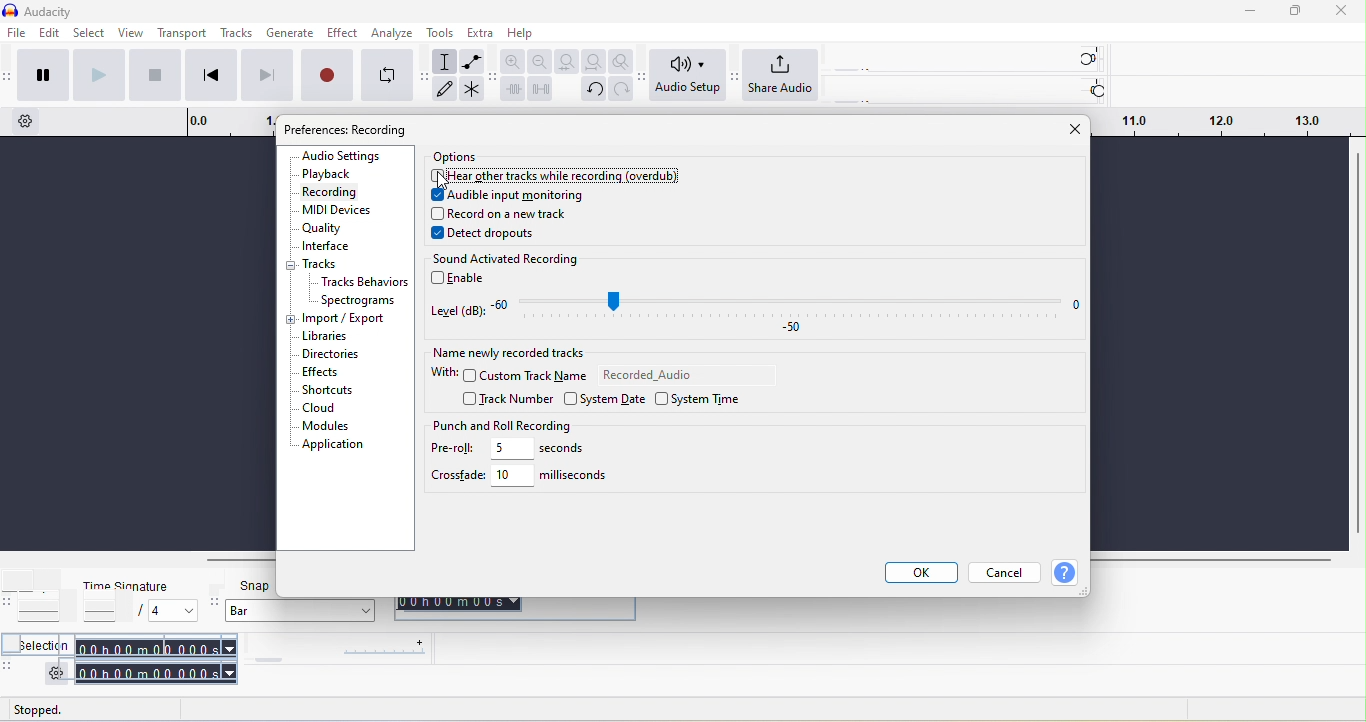 This screenshot has width=1366, height=722. Describe the element at coordinates (736, 77) in the screenshot. I see `audacity share audio setup` at that location.